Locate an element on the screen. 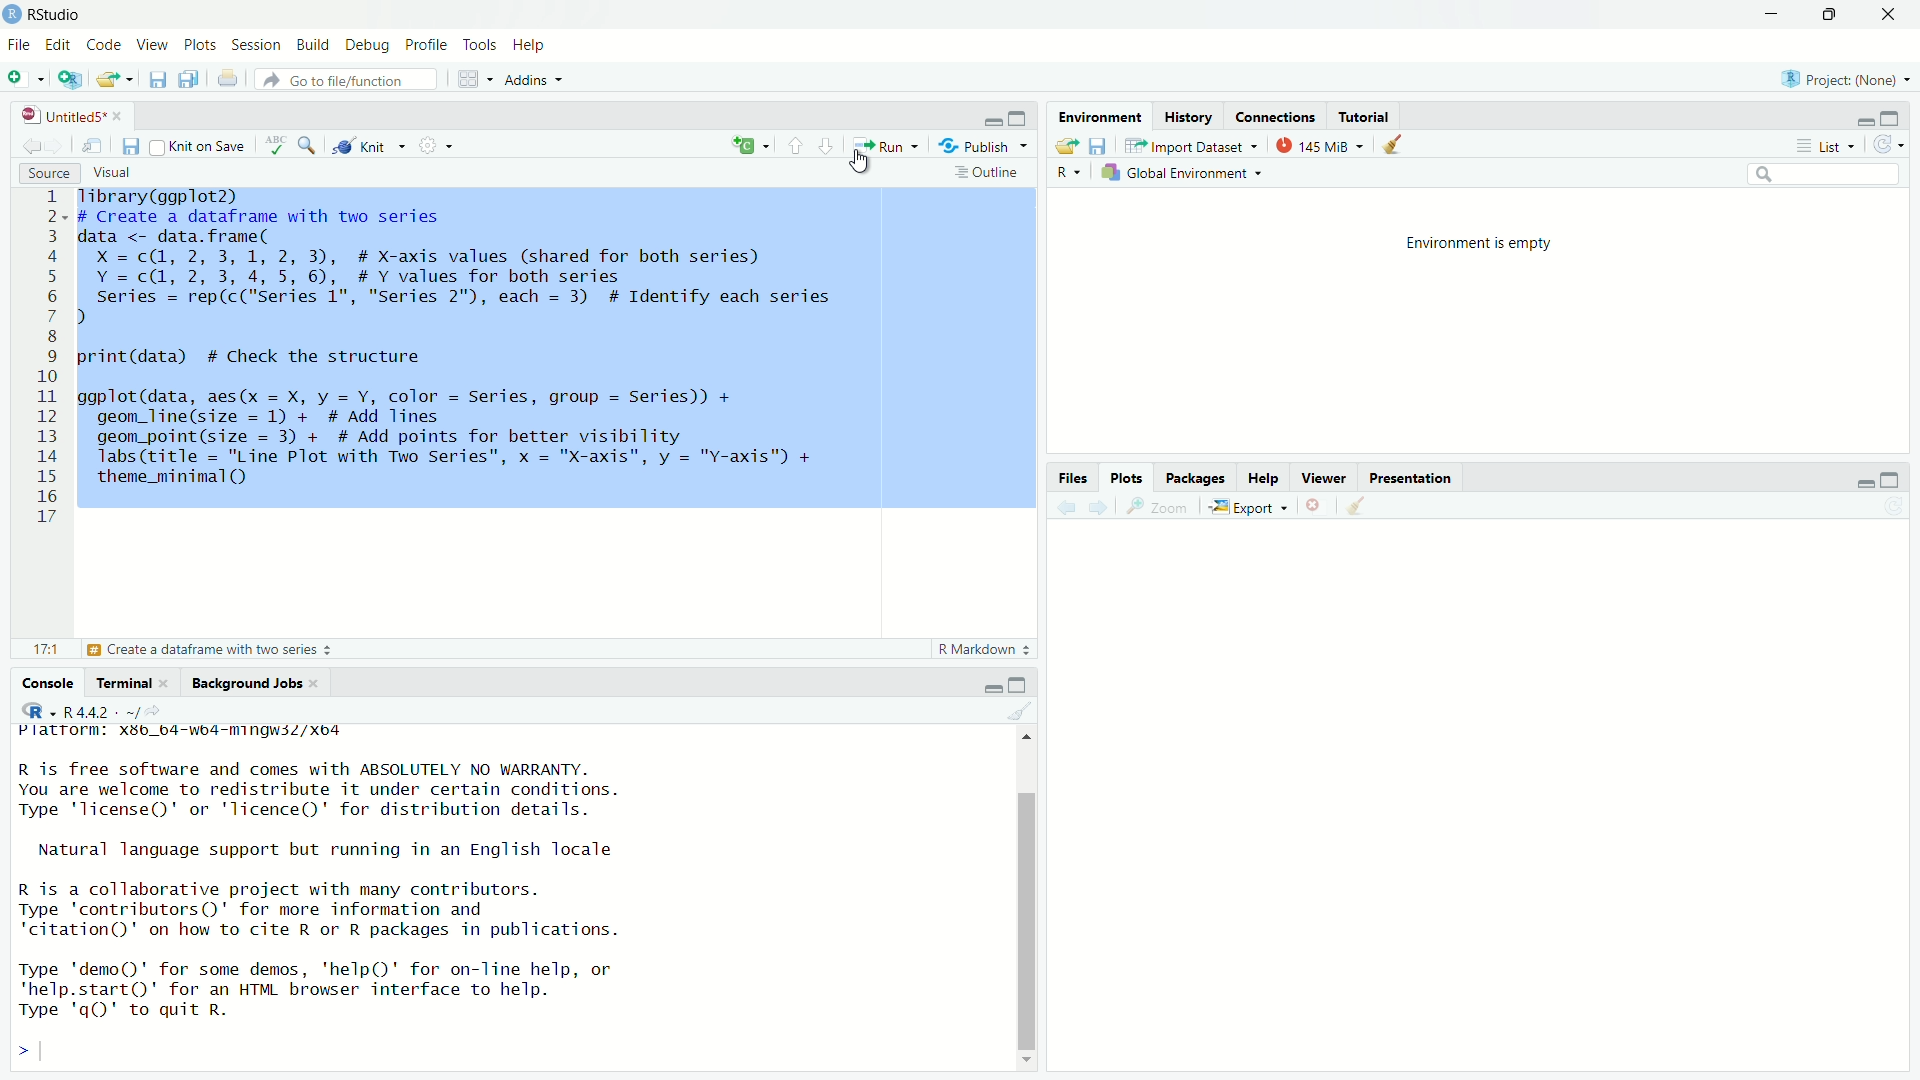 The image size is (1920, 1080). Close is located at coordinates (1884, 19).